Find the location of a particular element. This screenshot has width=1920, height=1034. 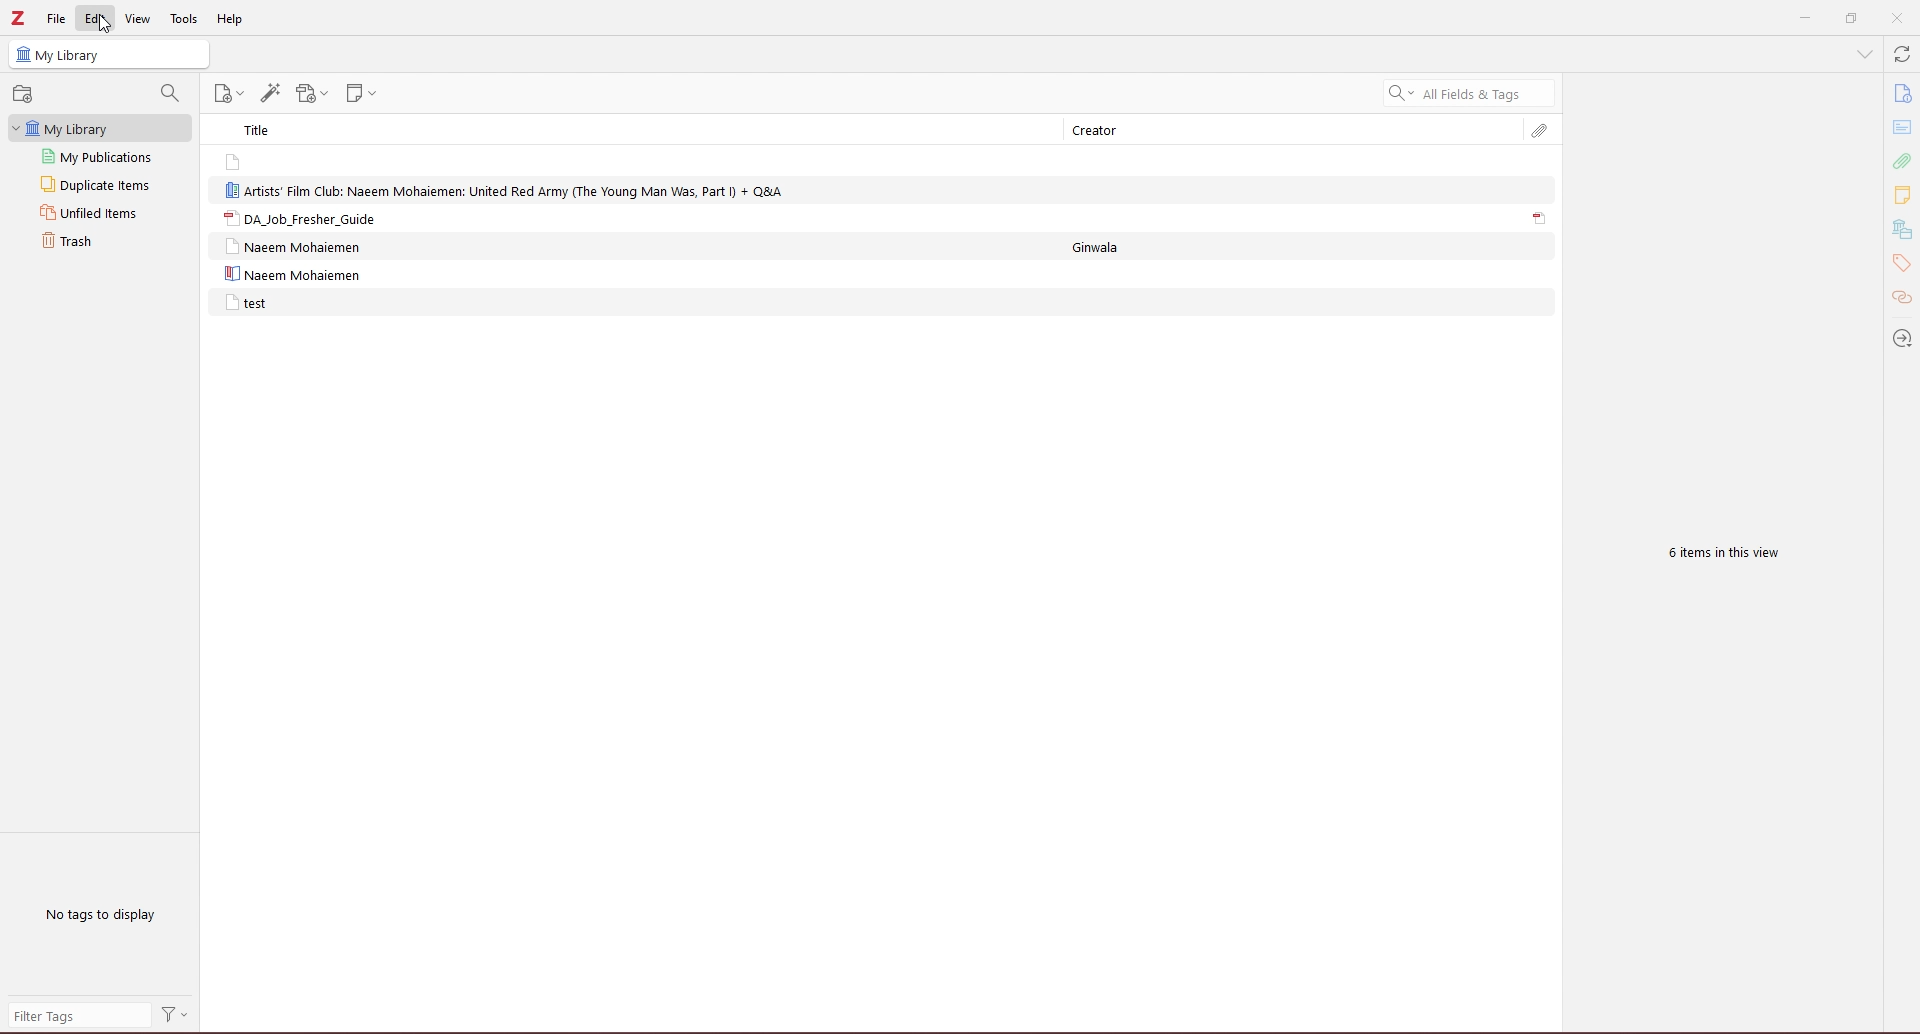

test is located at coordinates (246, 303).